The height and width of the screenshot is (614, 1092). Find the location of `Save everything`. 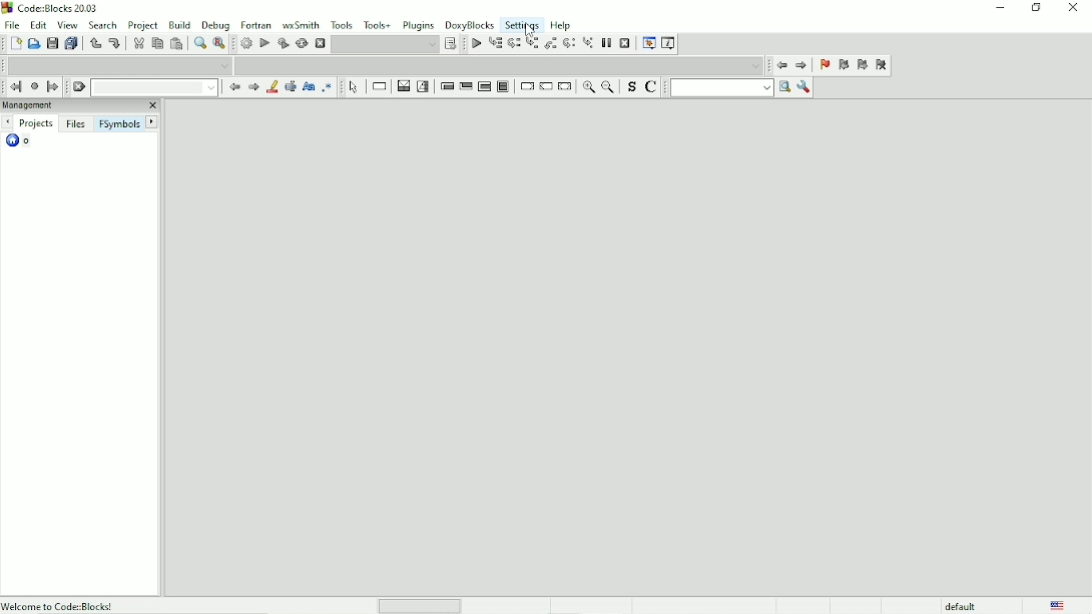

Save everything is located at coordinates (70, 44).